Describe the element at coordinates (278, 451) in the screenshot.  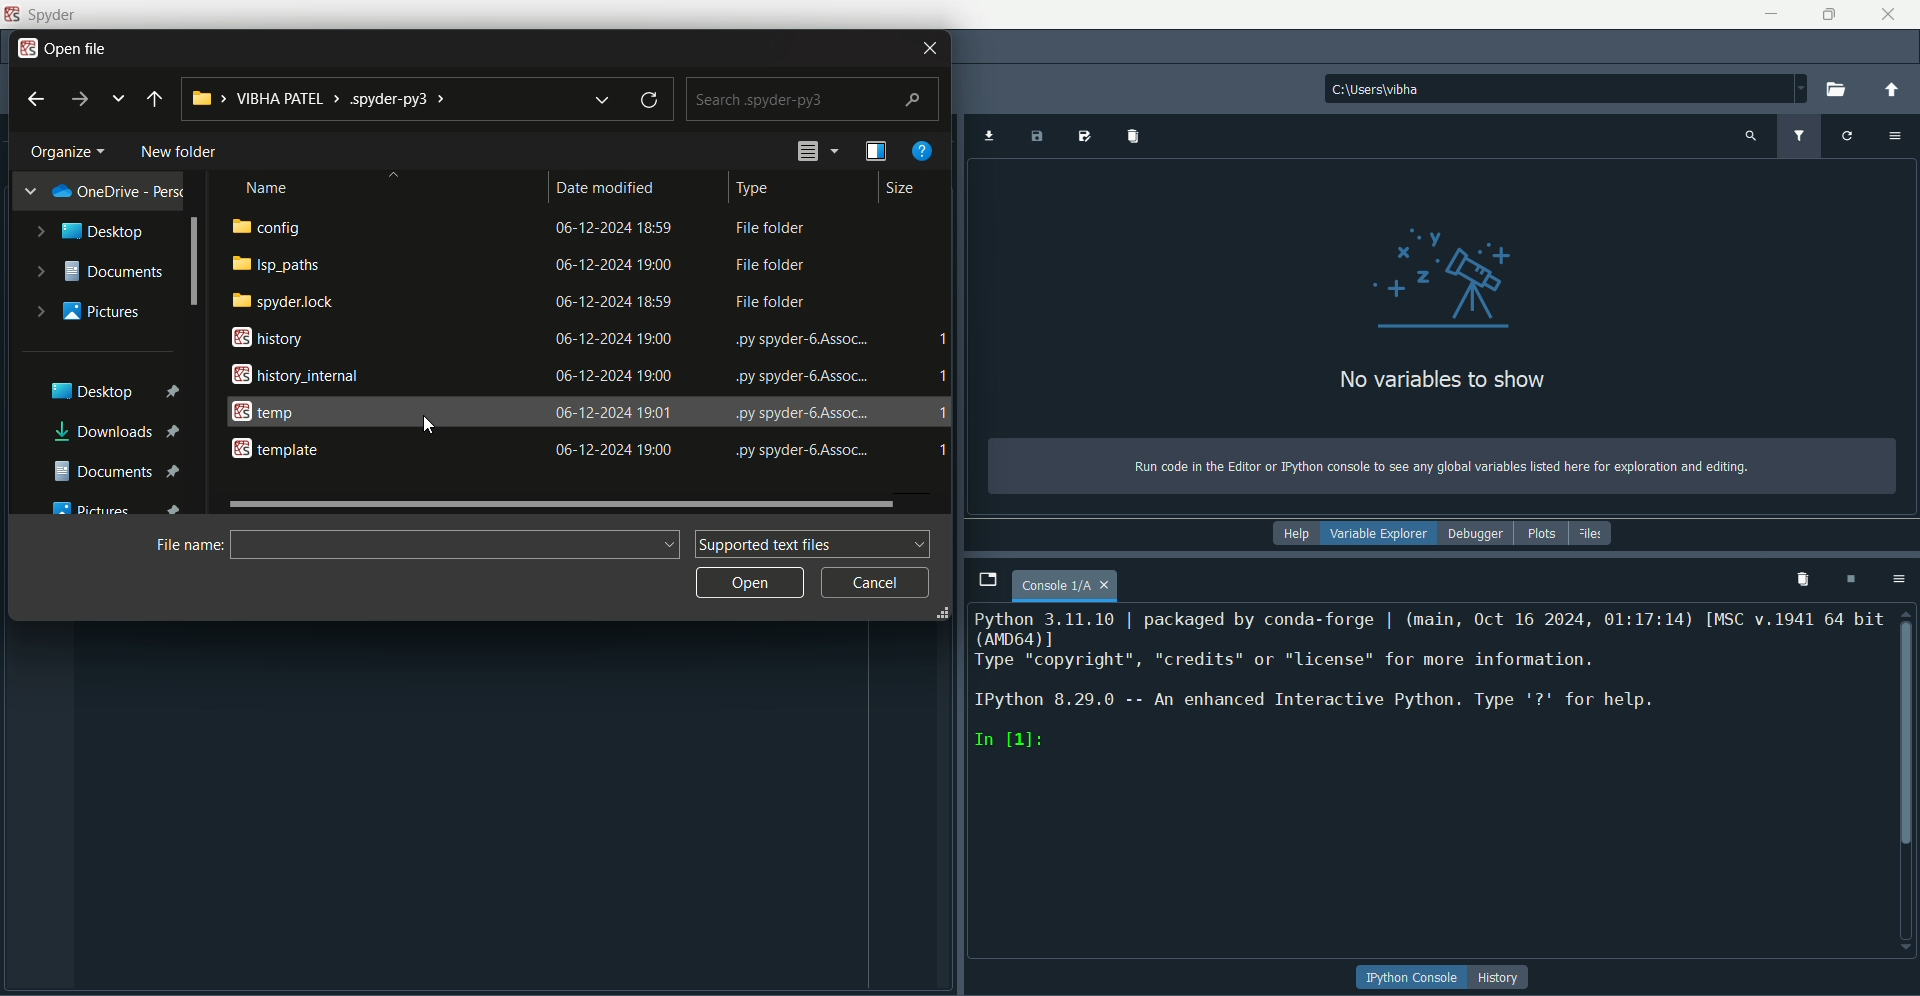
I see `template` at that location.